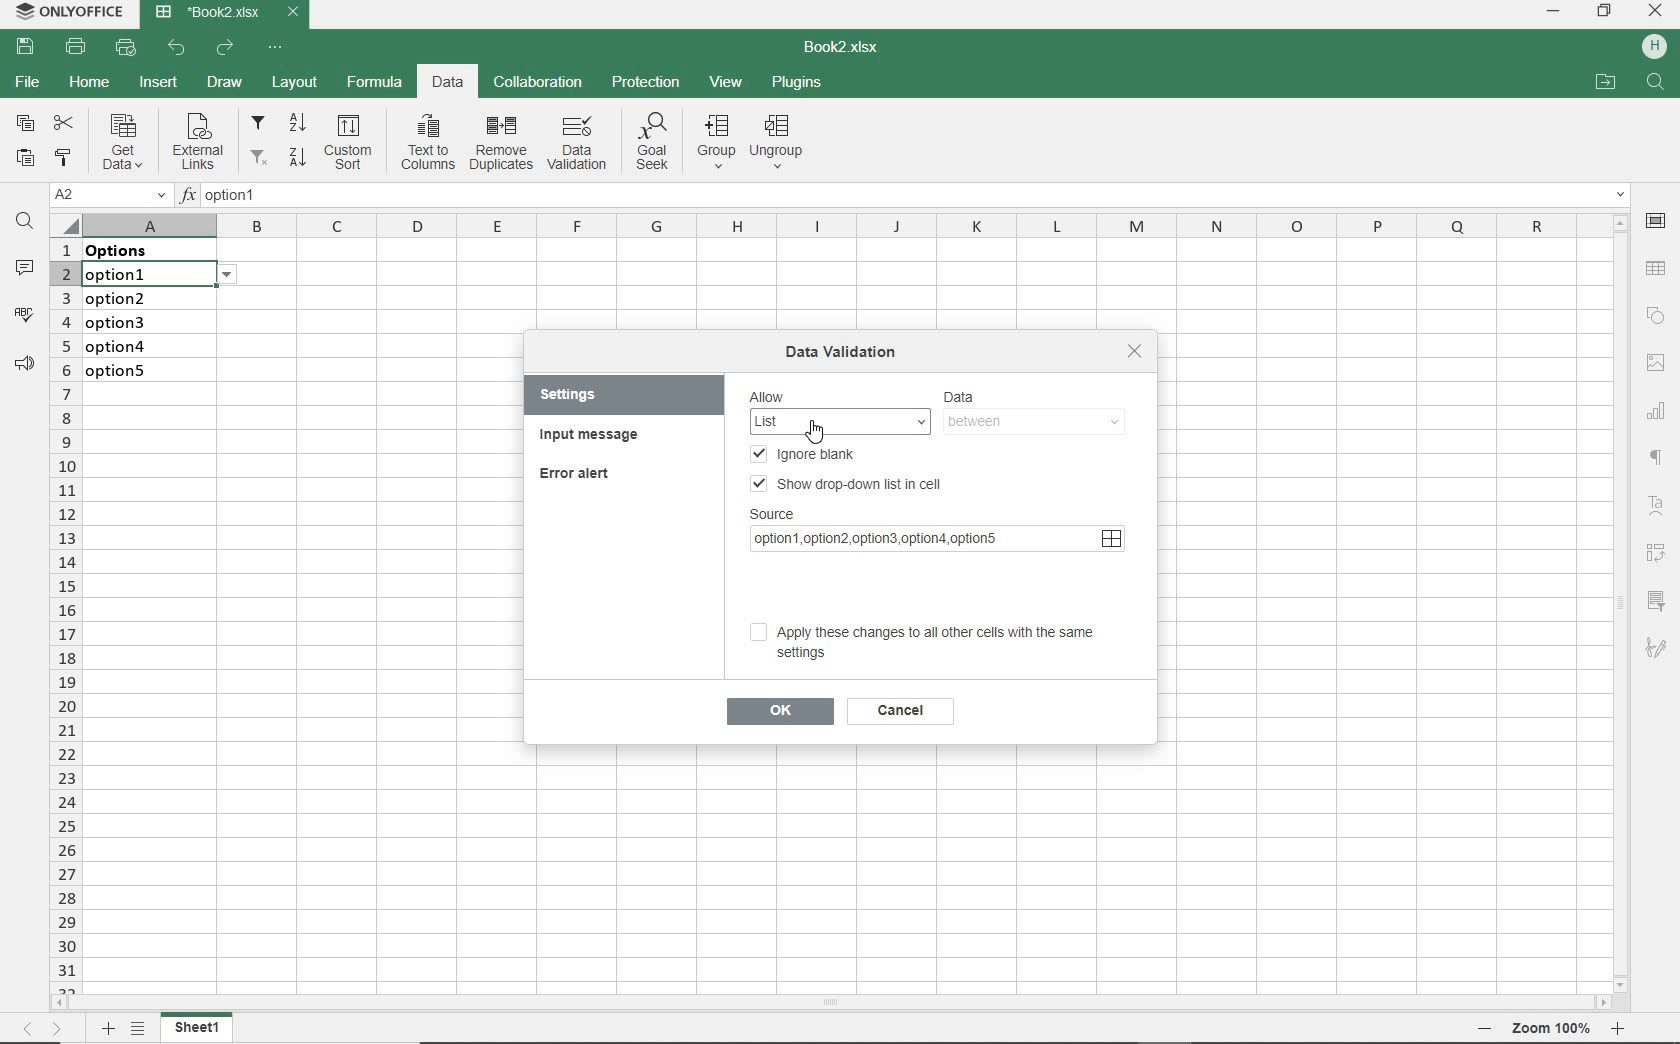 The image size is (1680, 1044). What do you see at coordinates (1658, 414) in the screenshot?
I see `CHART` at bounding box center [1658, 414].